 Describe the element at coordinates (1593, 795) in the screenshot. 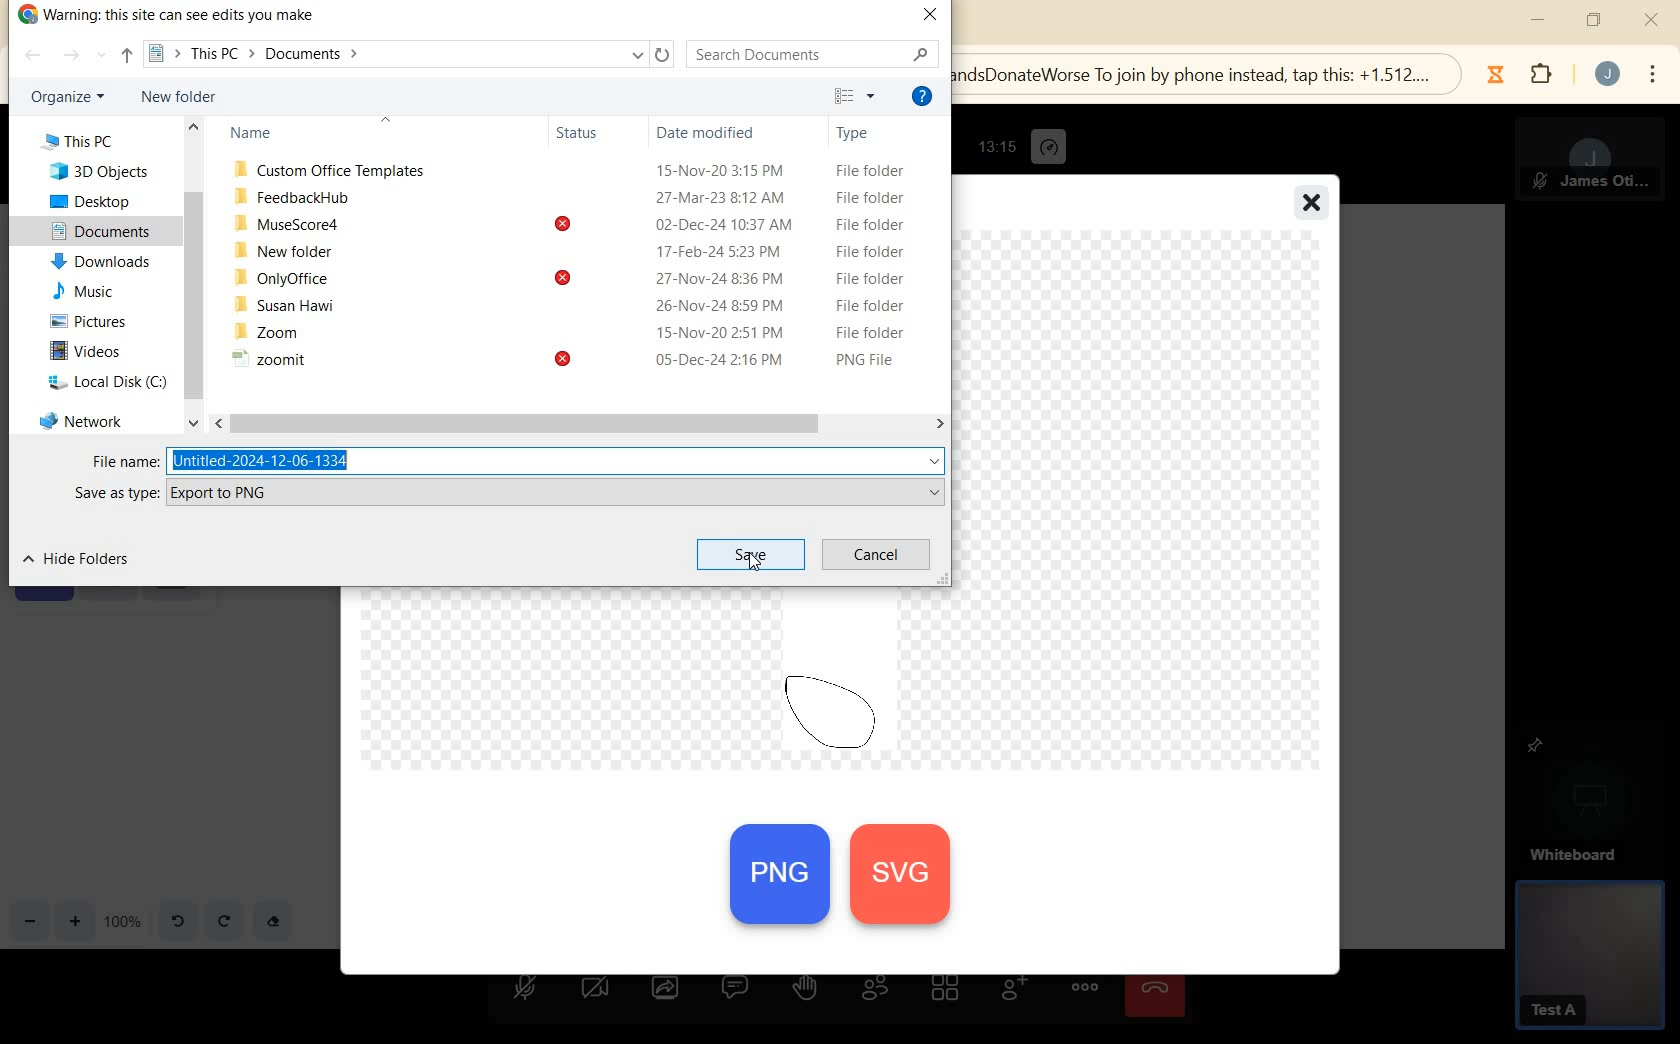

I see `WHITEBOARD PINNED` at that location.